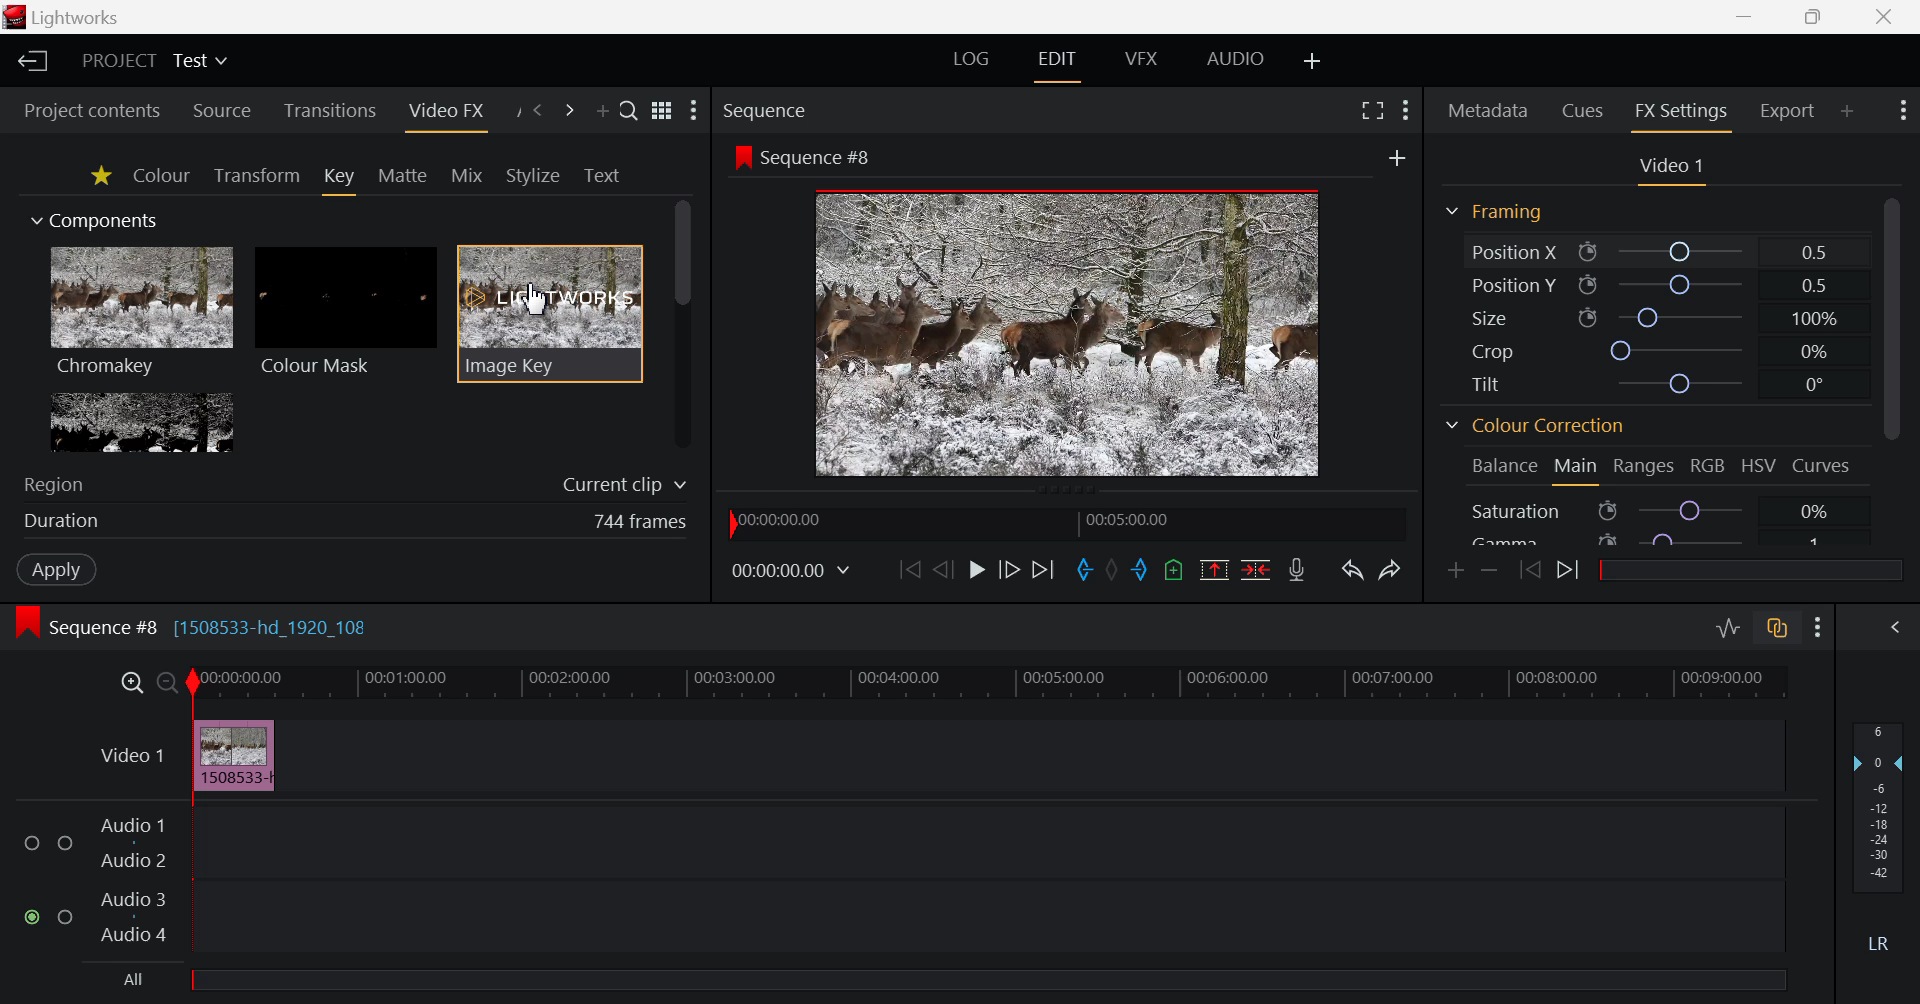 The width and height of the screenshot is (1920, 1004). I want to click on Saturation , so click(1692, 511).